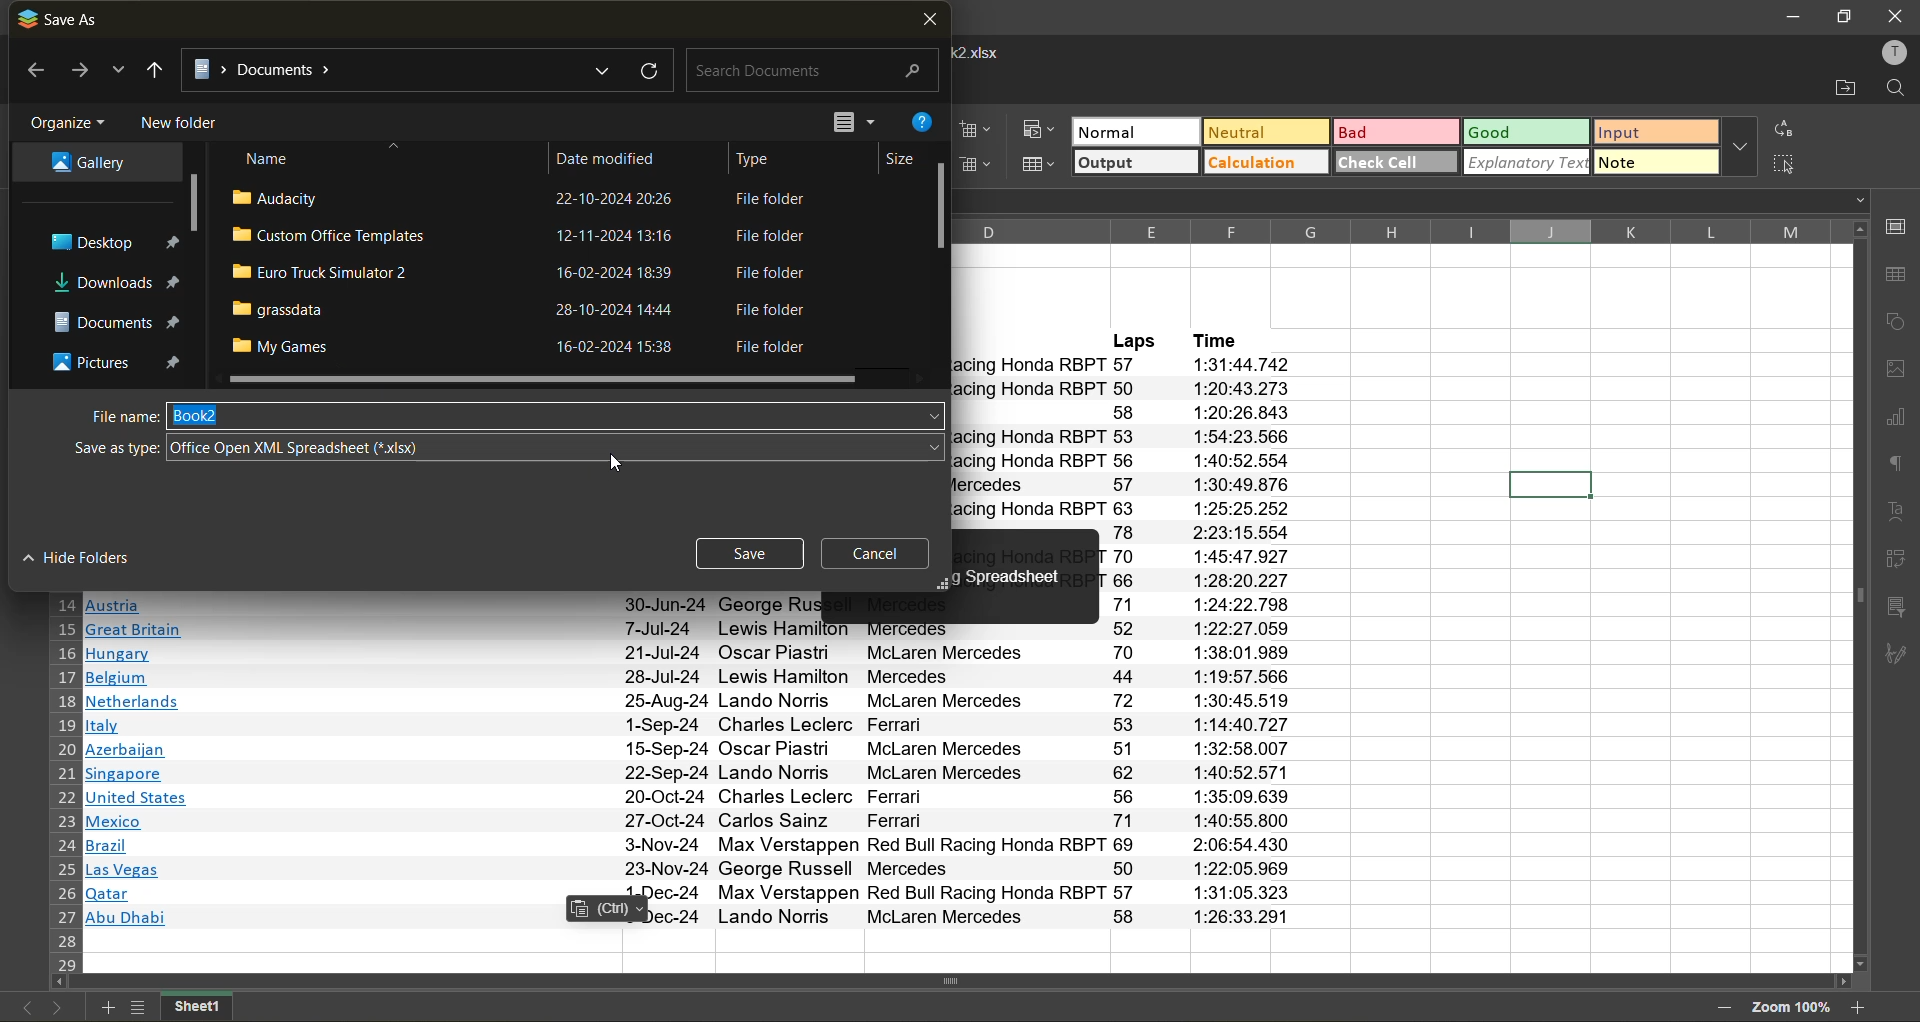  What do you see at coordinates (614, 466) in the screenshot?
I see `Cursor` at bounding box center [614, 466].